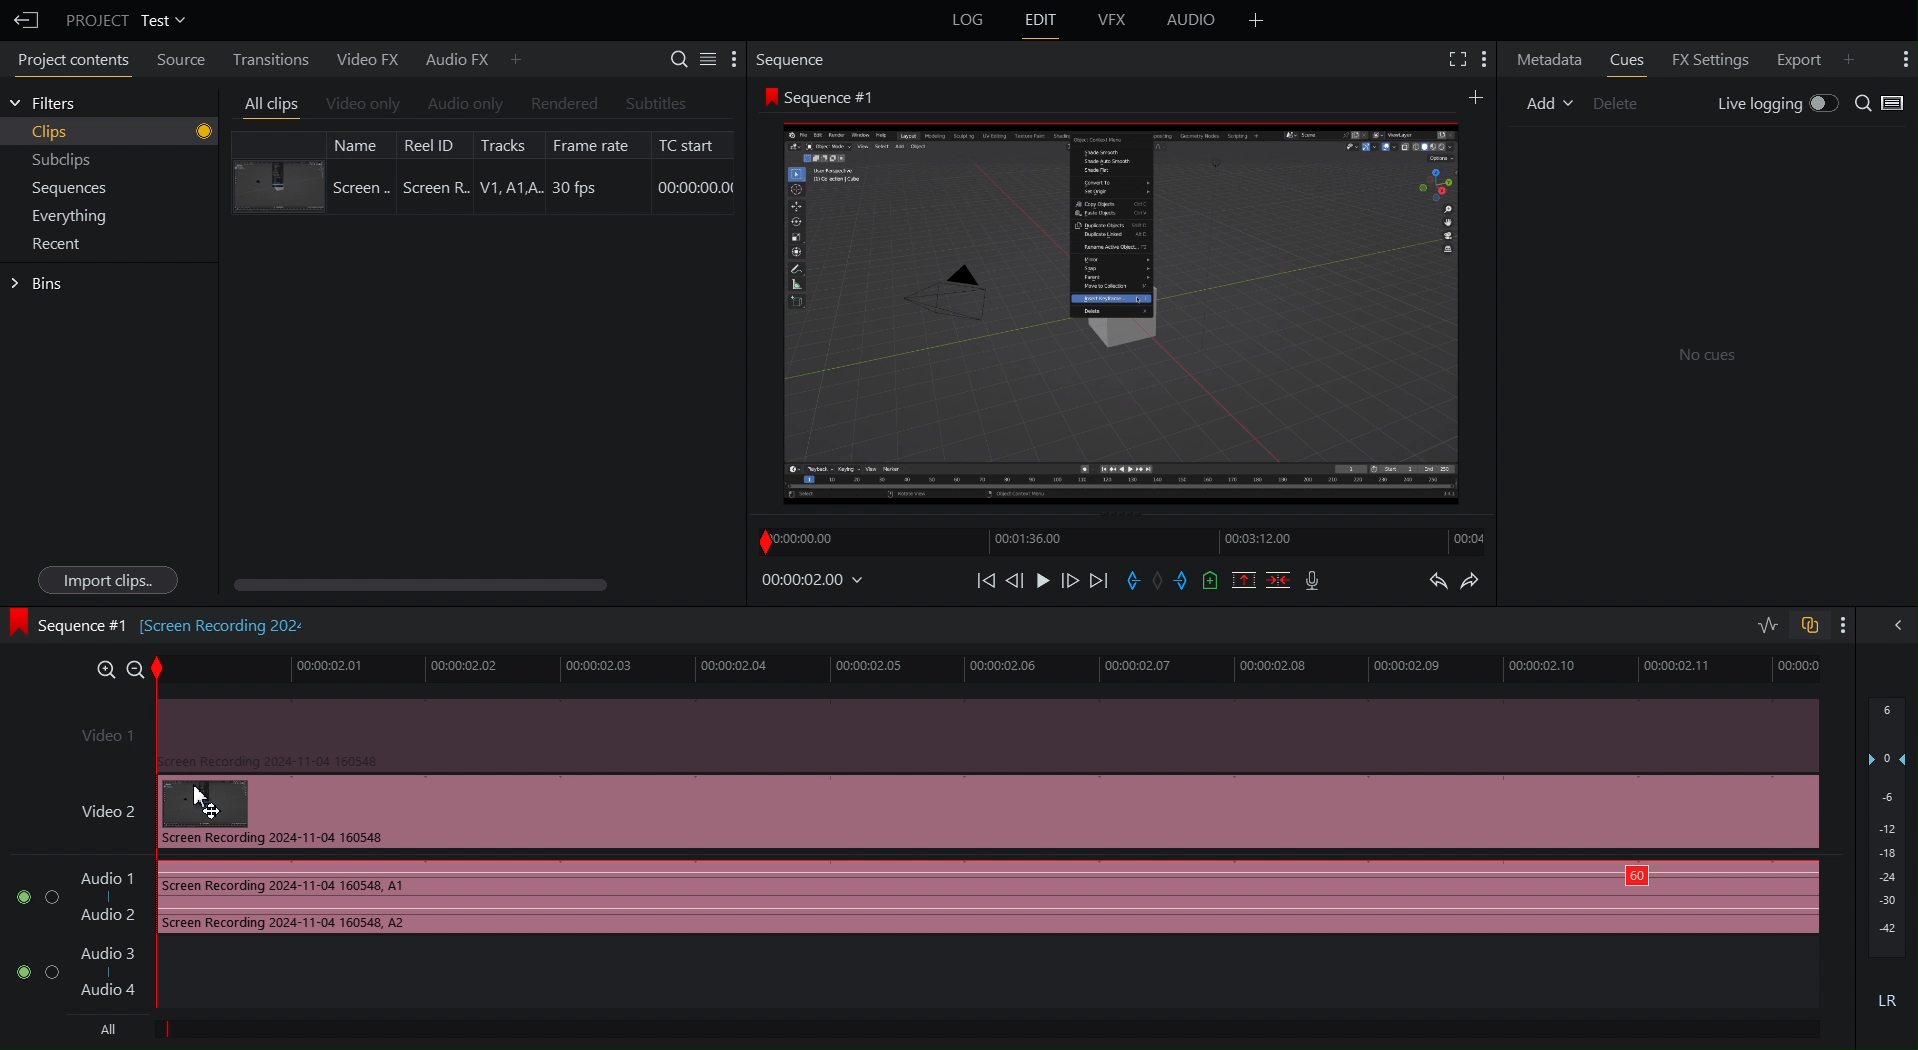  I want to click on Recent, so click(52, 243).